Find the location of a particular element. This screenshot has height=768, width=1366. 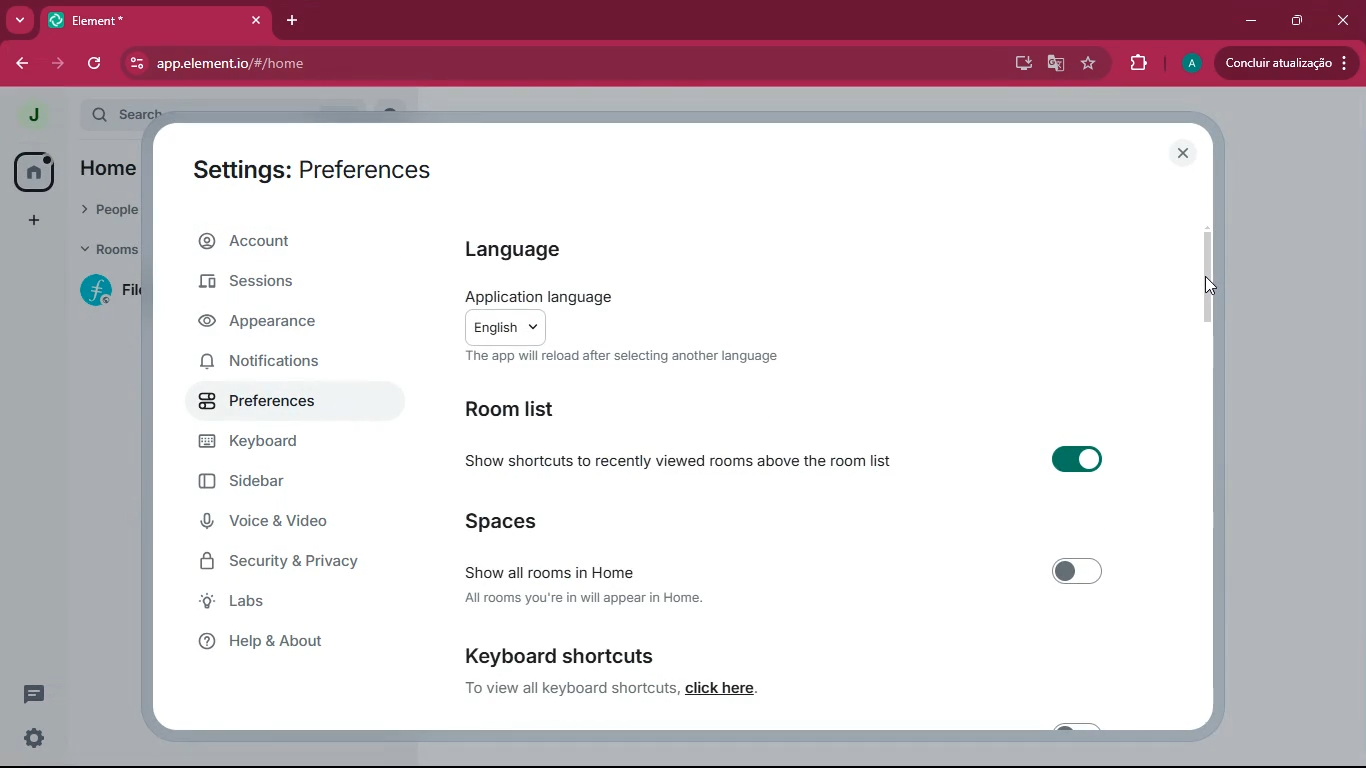

extensions is located at coordinates (1139, 64).